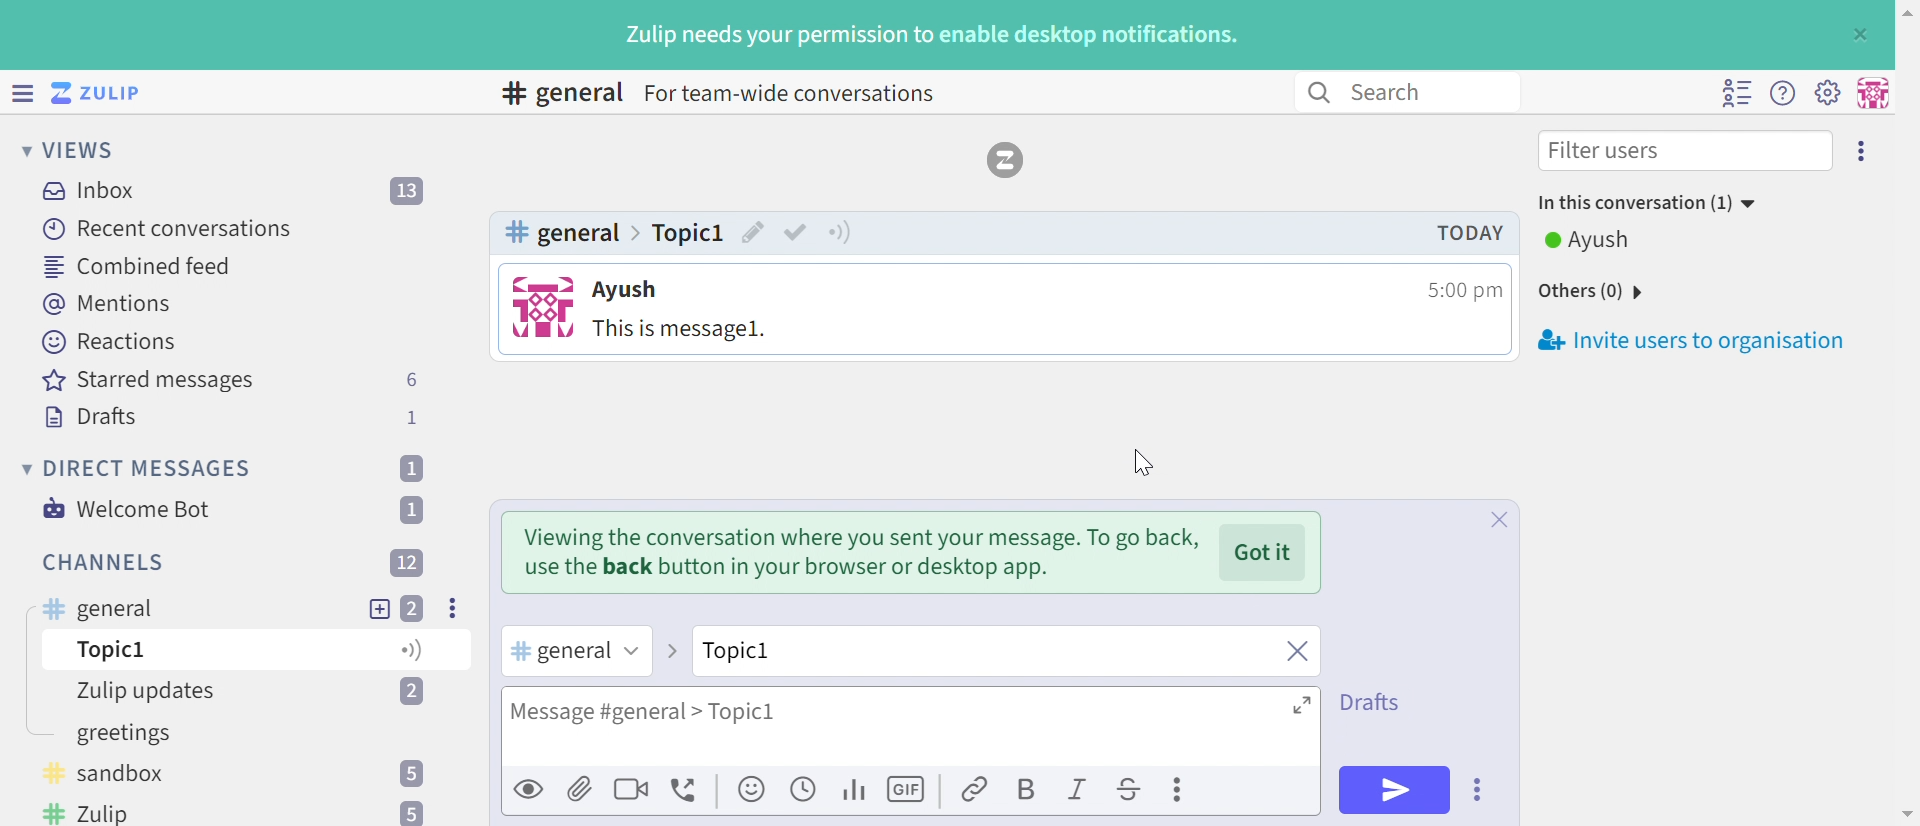  Describe the element at coordinates (1641, 293) in the screenshot. I see `Drop Down` at that location.